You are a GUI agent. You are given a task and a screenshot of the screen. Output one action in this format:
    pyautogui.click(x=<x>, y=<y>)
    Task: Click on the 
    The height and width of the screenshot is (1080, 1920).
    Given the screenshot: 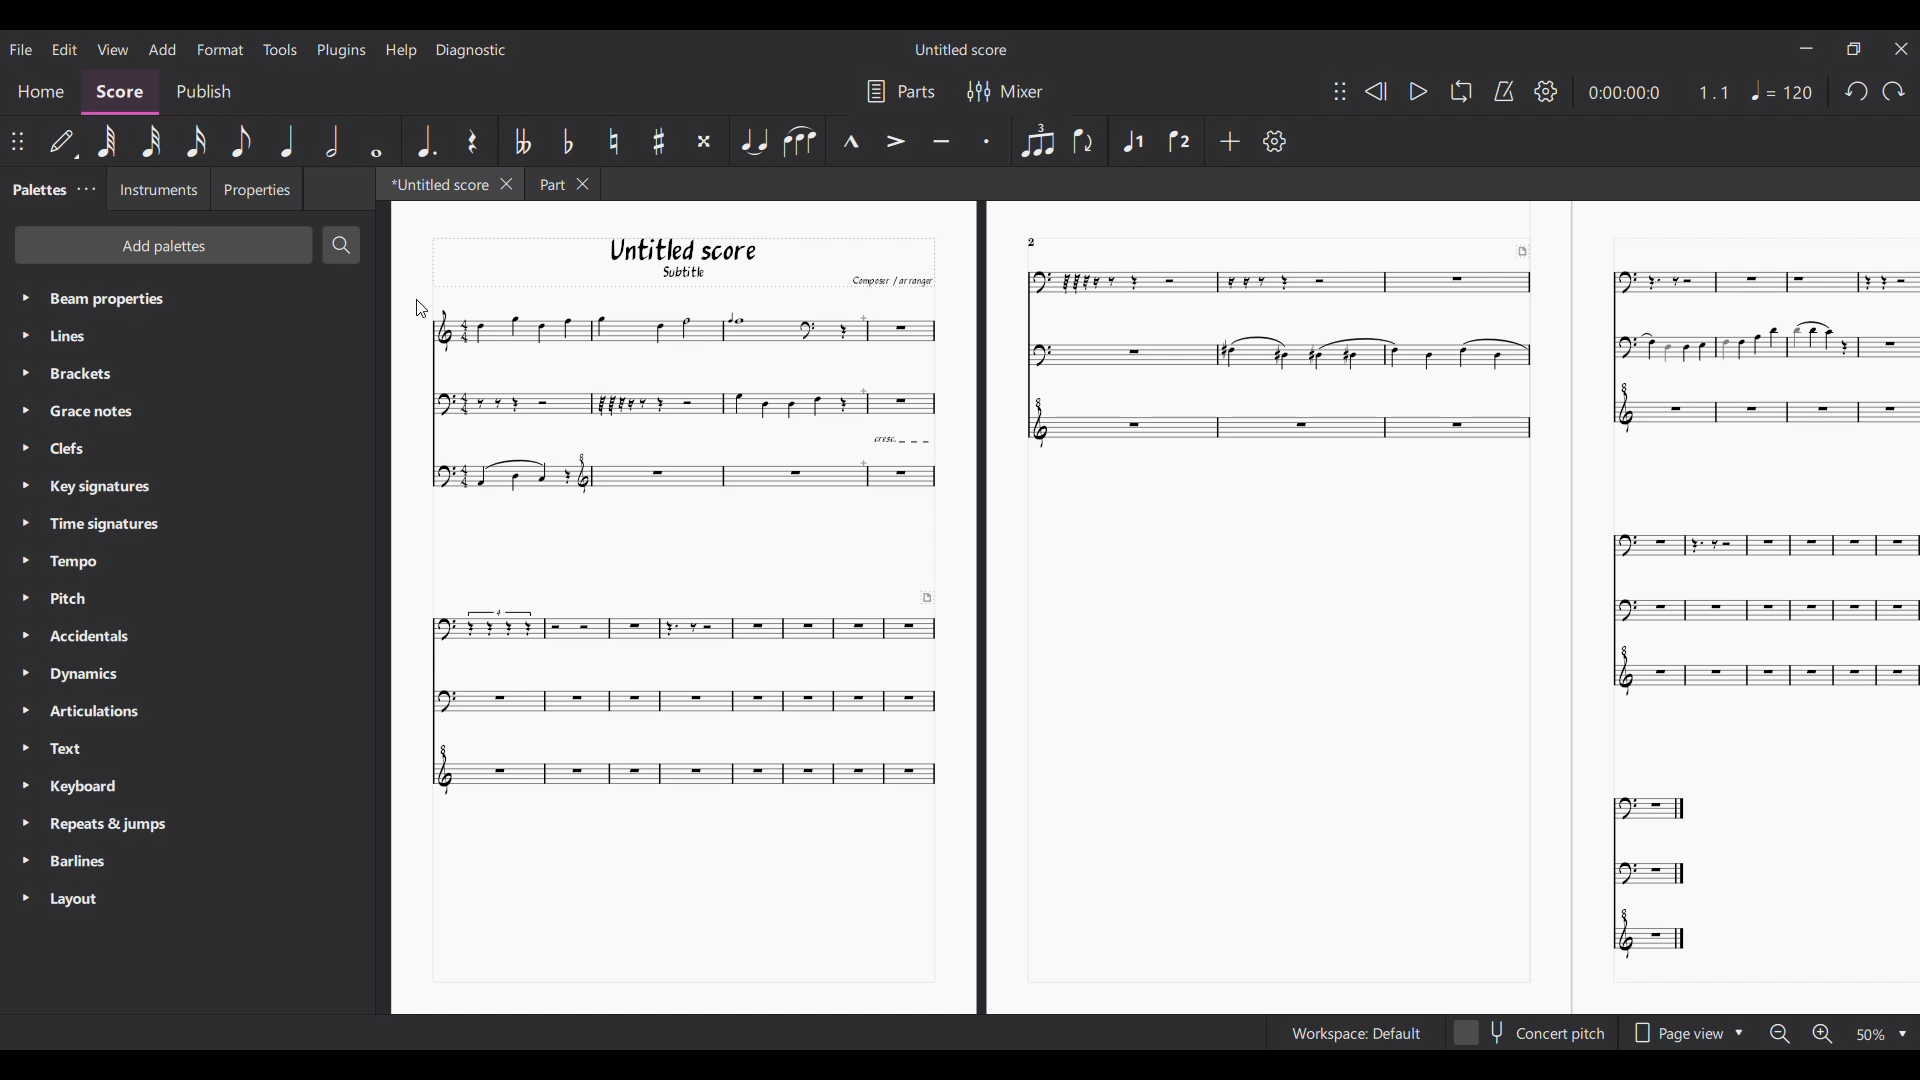 What is the action you would take?
    pyautogui.click(x=1644, y=932)
    